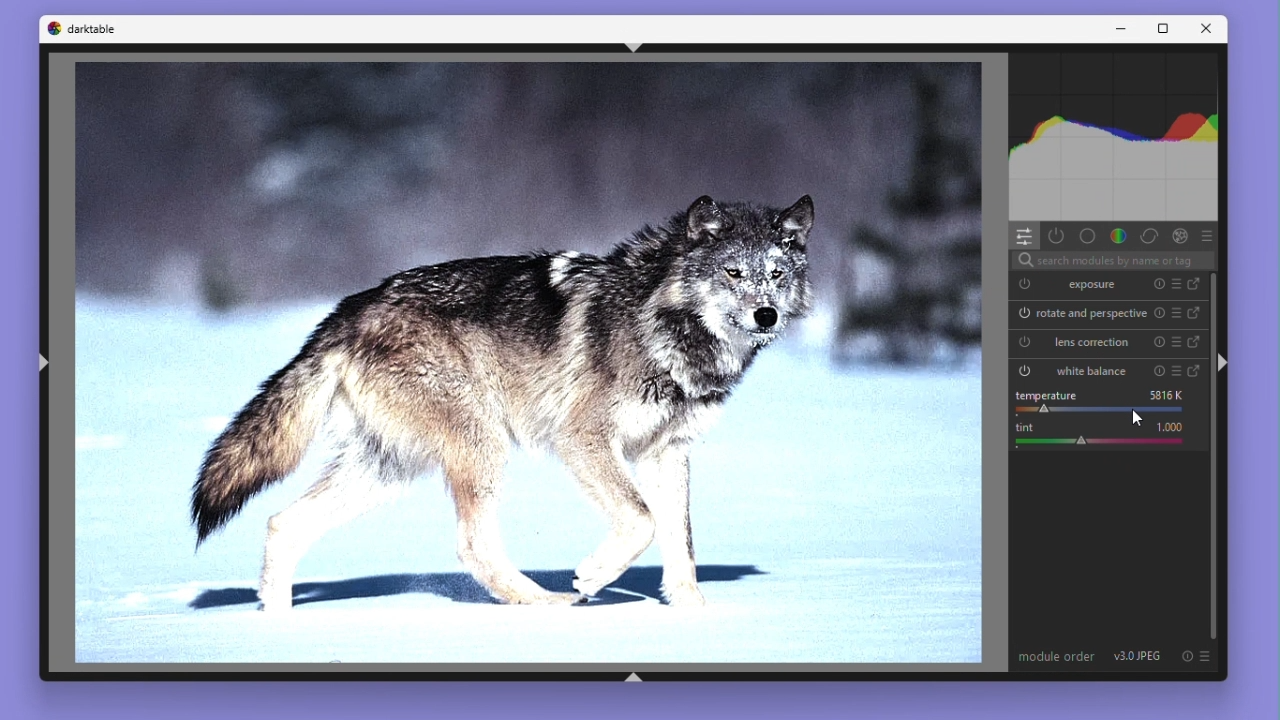 This screenshot has height=720, width=1280. I want to click on Show active modules only, so click(1058, 235).